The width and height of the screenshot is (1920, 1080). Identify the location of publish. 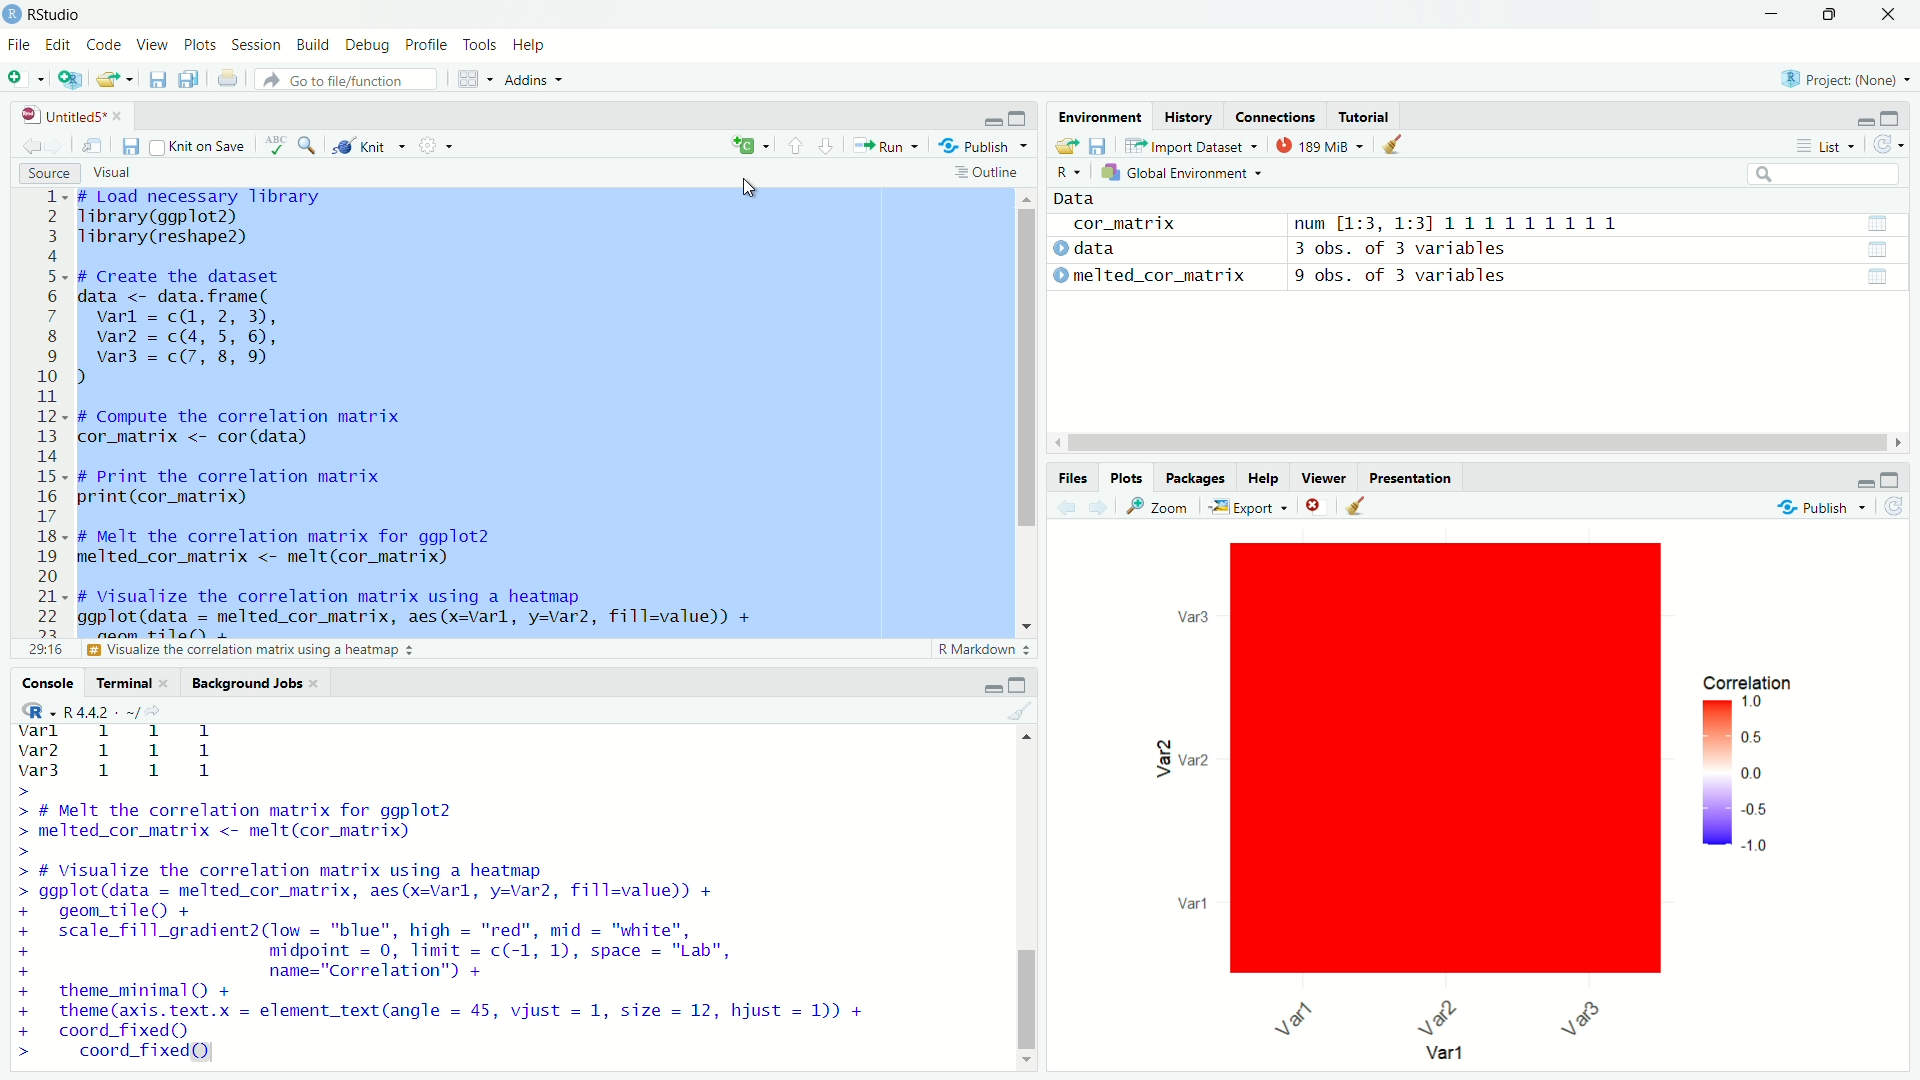
(1819, 508).